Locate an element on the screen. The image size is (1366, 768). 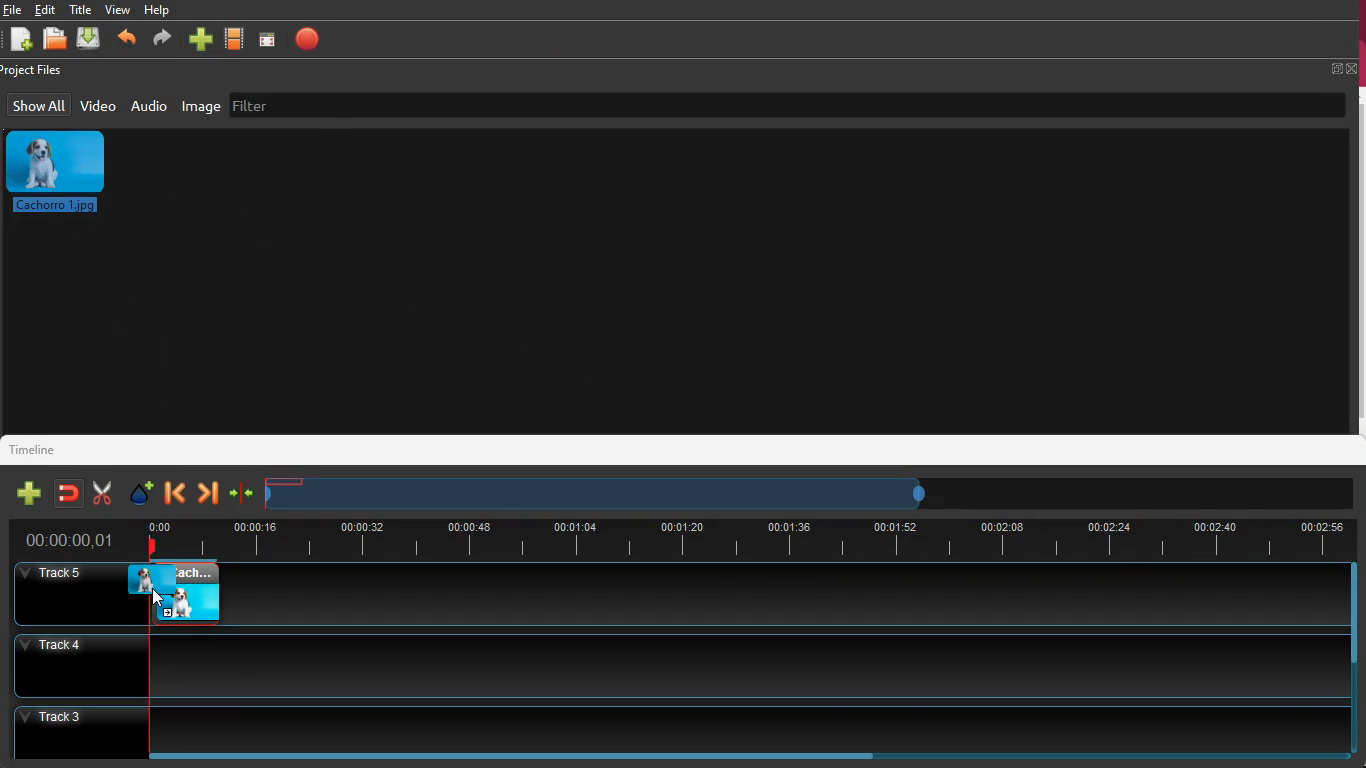
timeline is located at coordinates (36, 449).